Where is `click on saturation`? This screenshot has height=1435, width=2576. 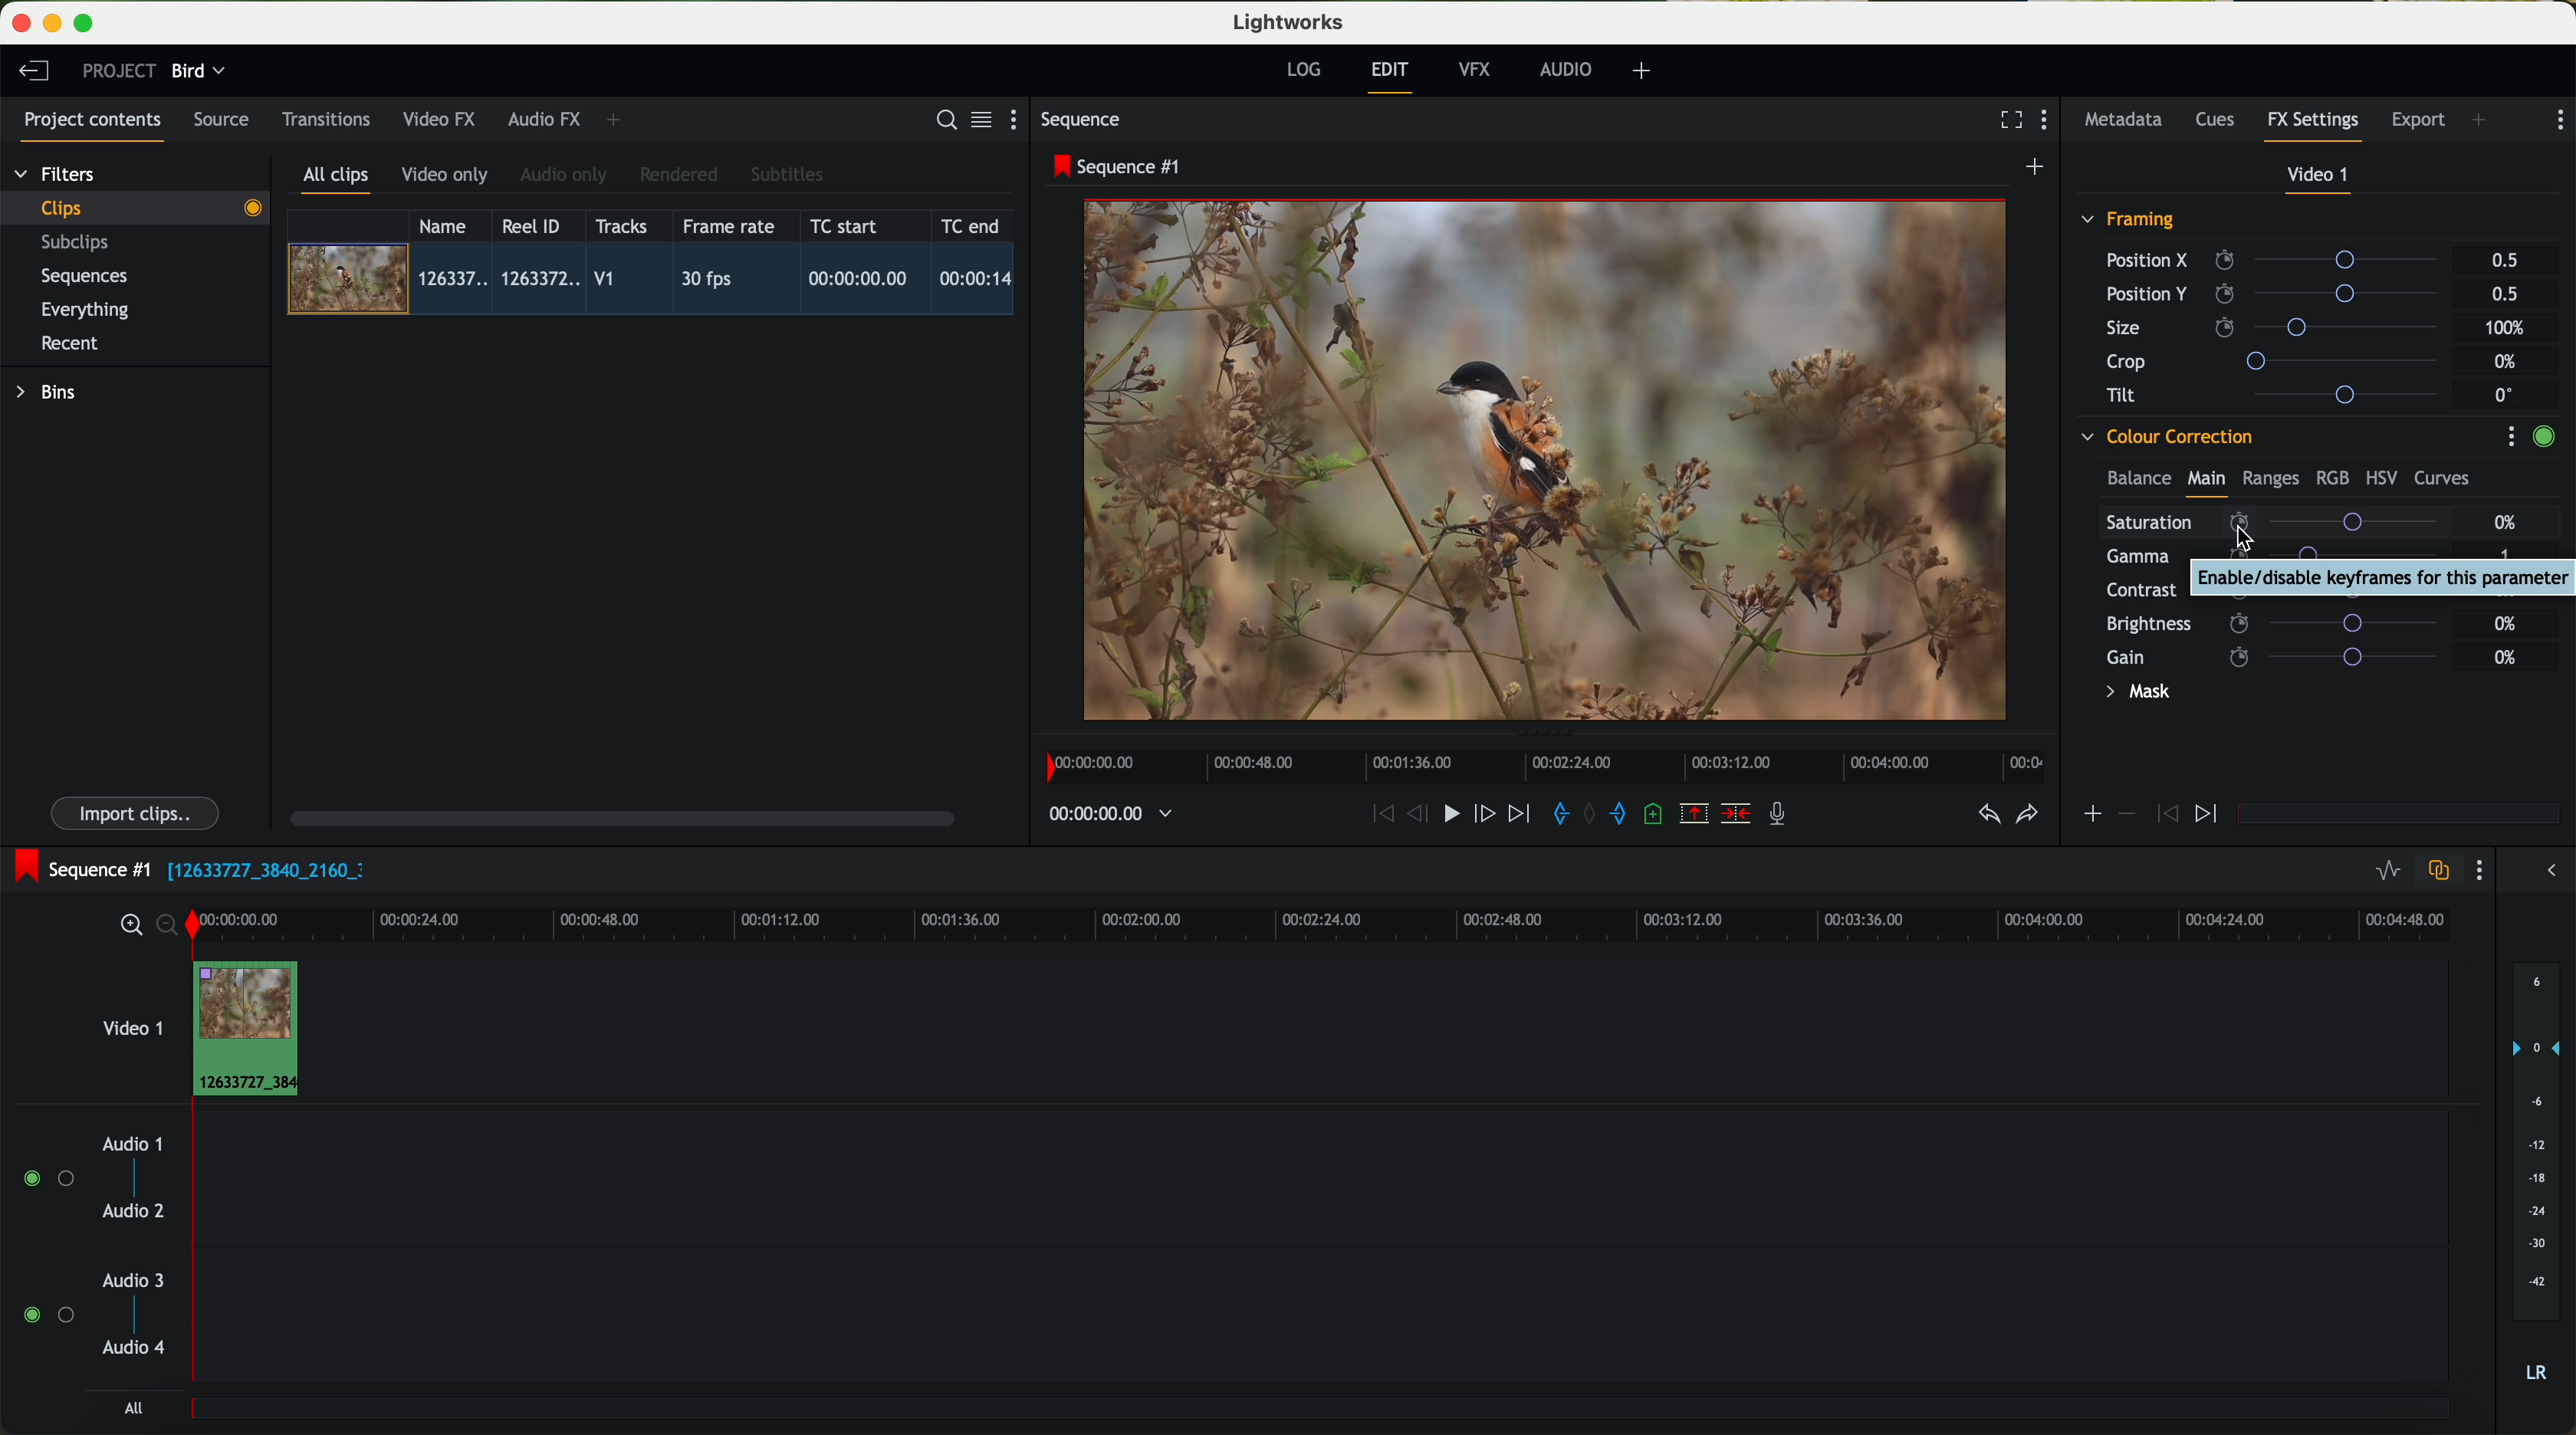
click on saturation is located at coordinates (2271, 521).